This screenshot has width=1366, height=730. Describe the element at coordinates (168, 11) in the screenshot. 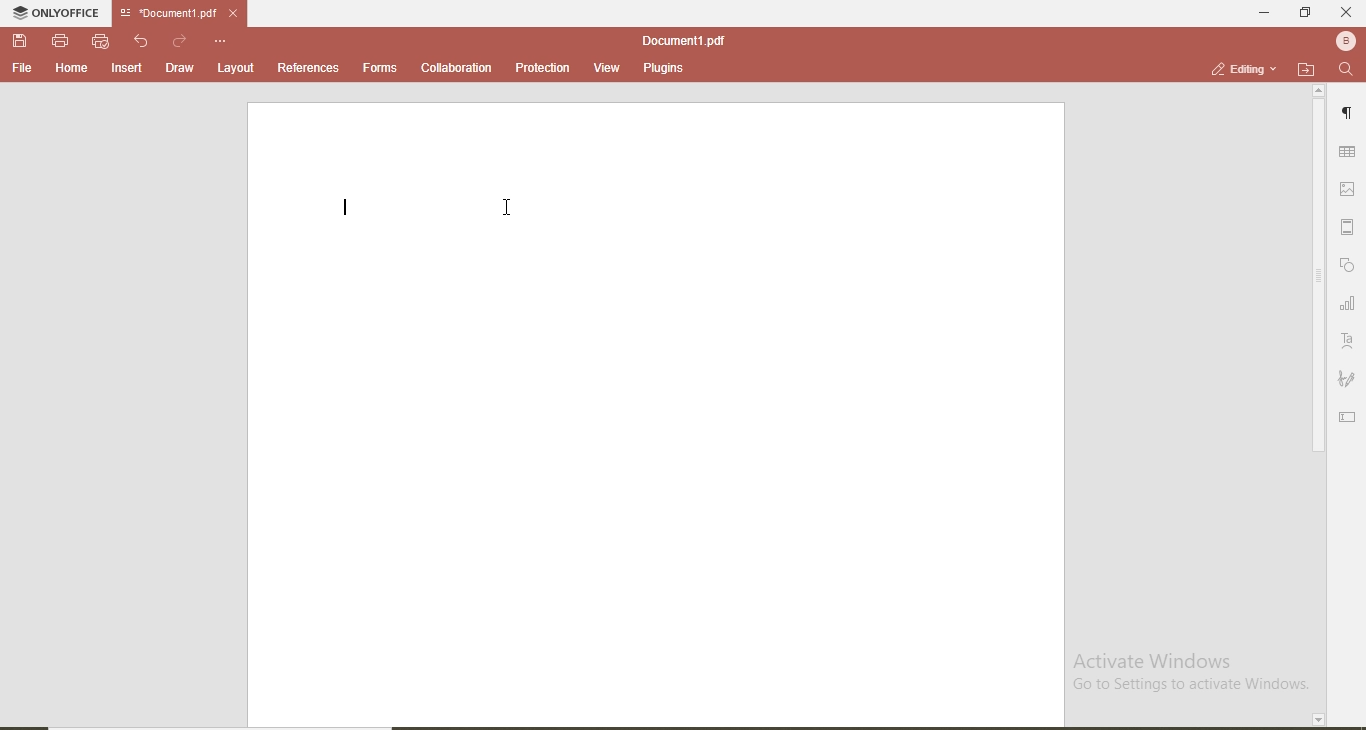

I see `file name tab` at that location.